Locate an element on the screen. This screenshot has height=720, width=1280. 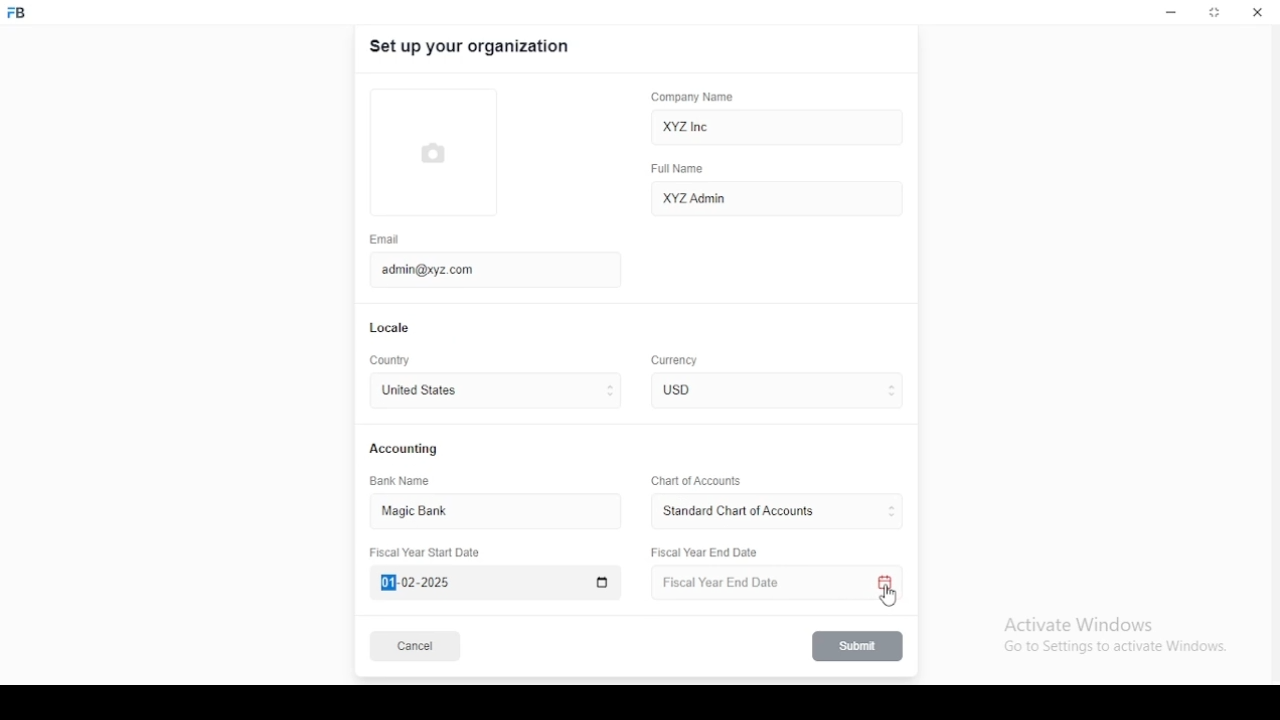
minimize is located at coordinates (1171, 13).